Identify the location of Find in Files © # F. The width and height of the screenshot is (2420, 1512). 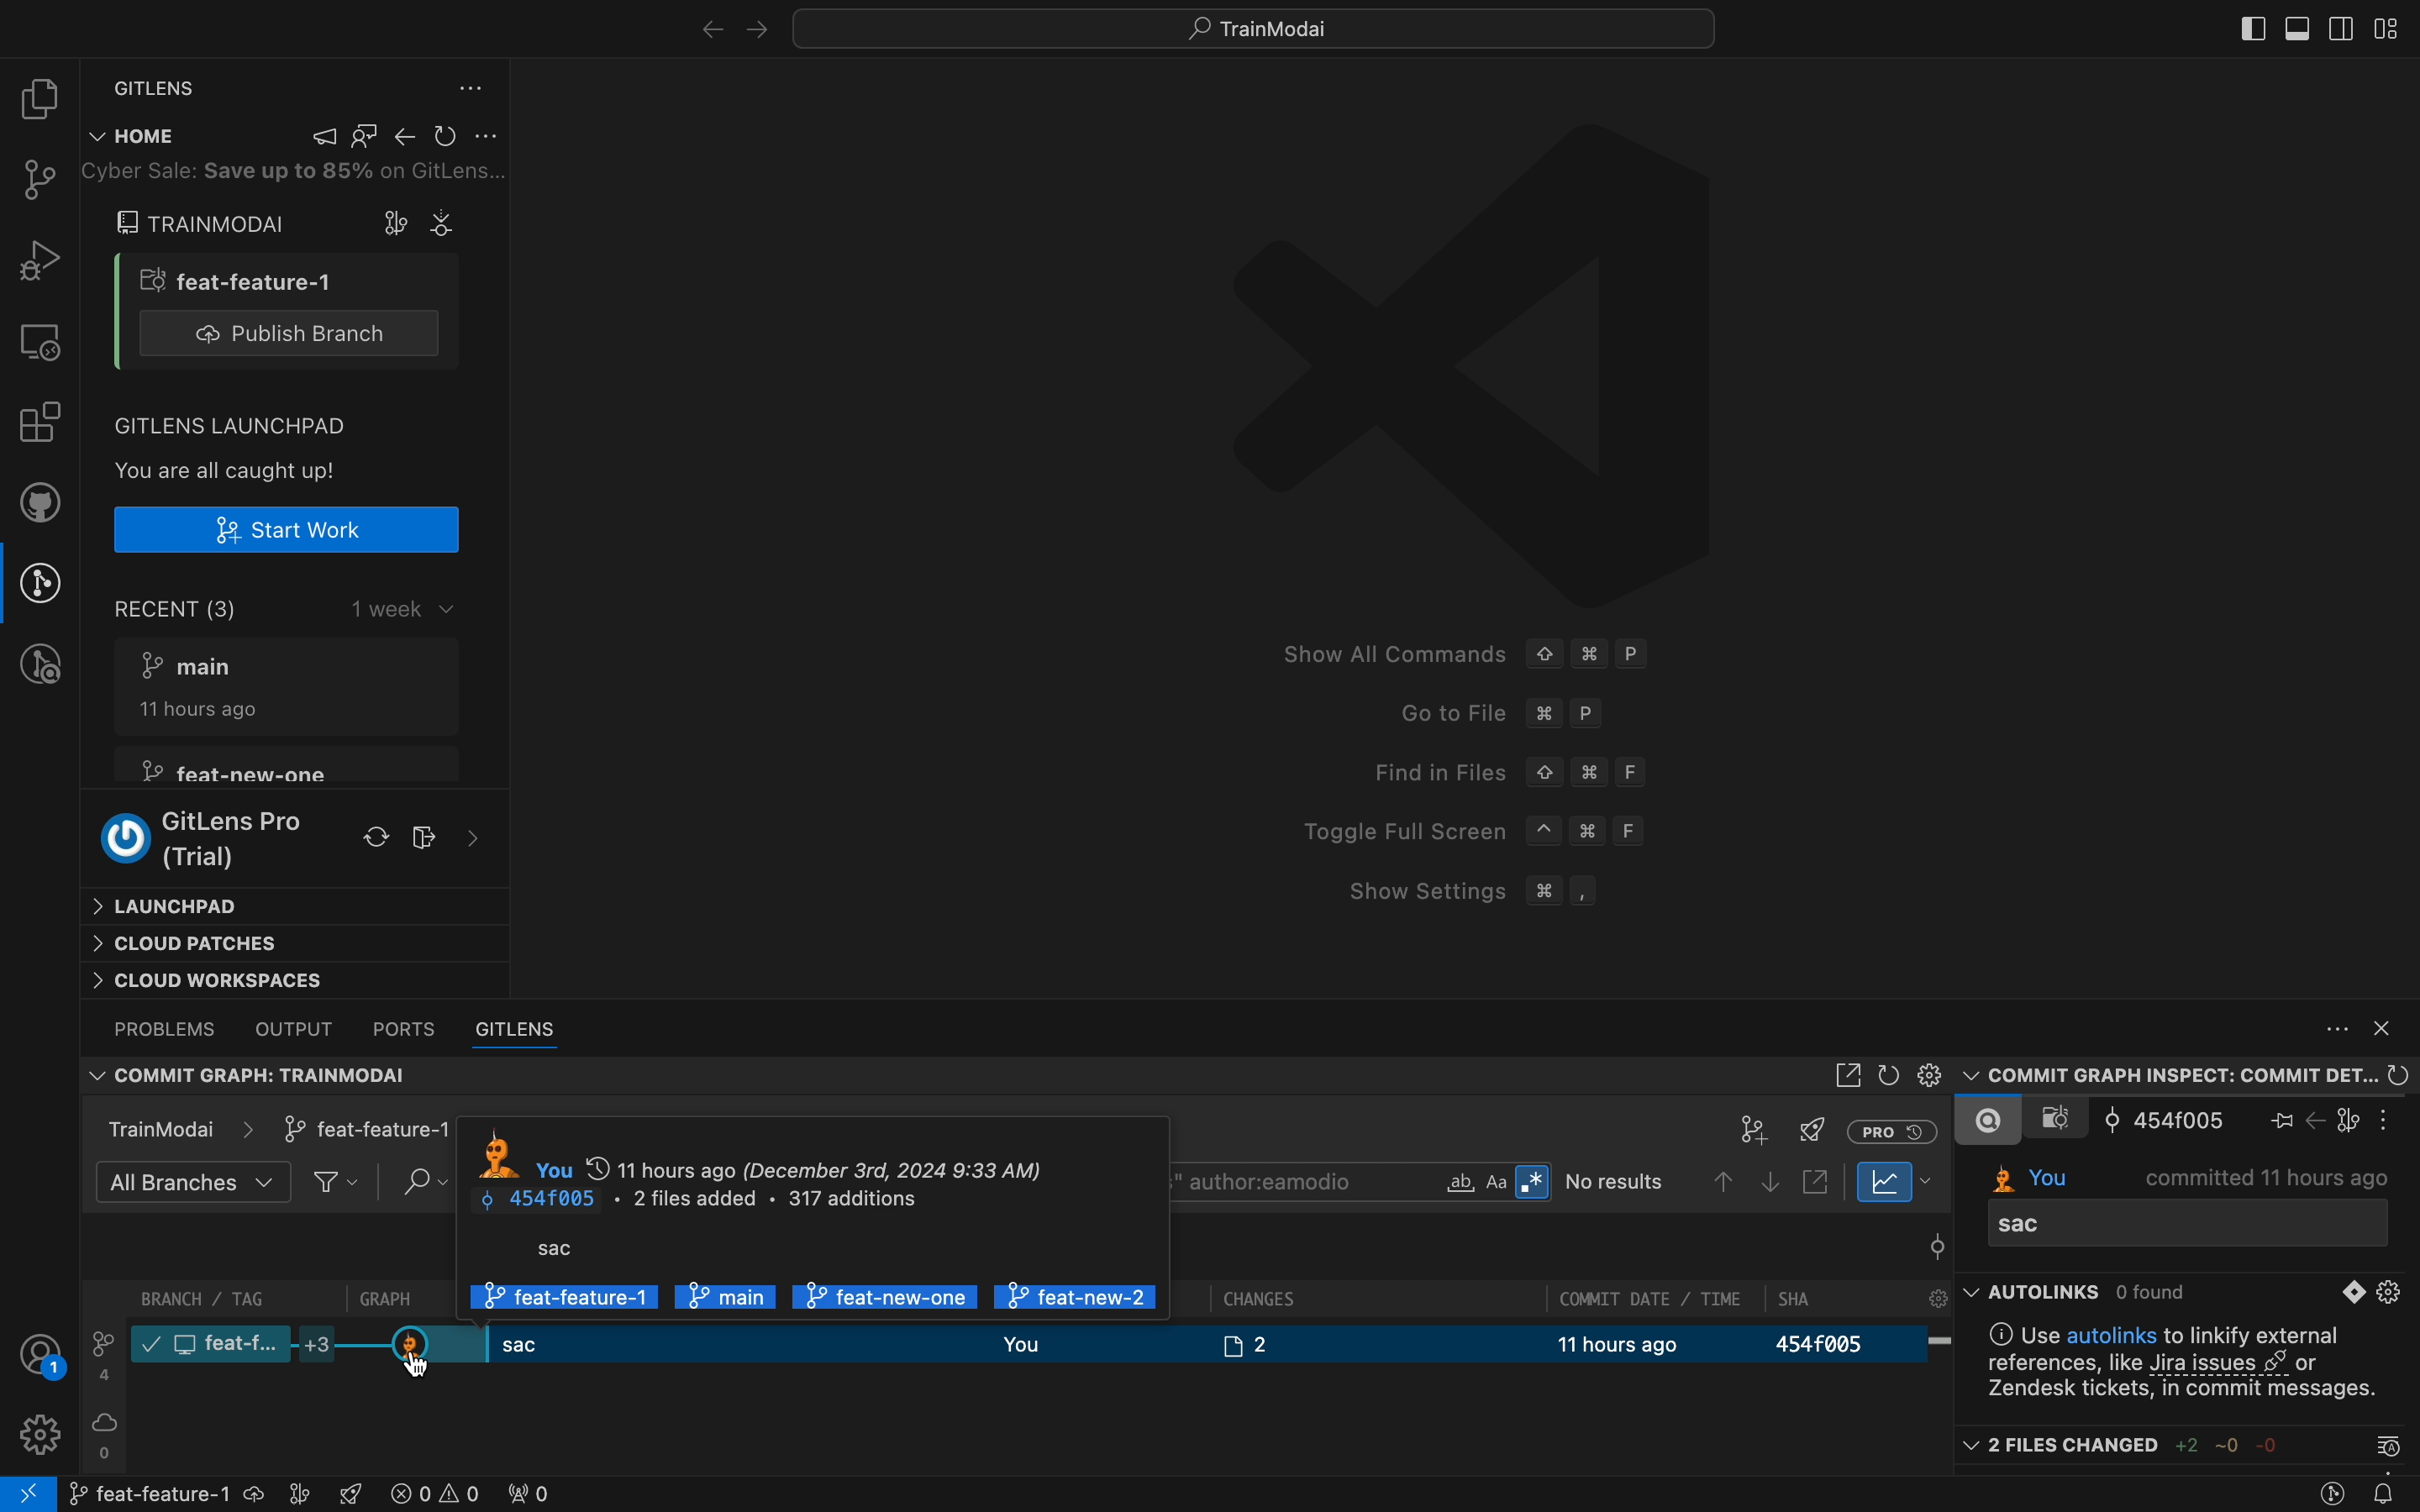
(1506, 775).